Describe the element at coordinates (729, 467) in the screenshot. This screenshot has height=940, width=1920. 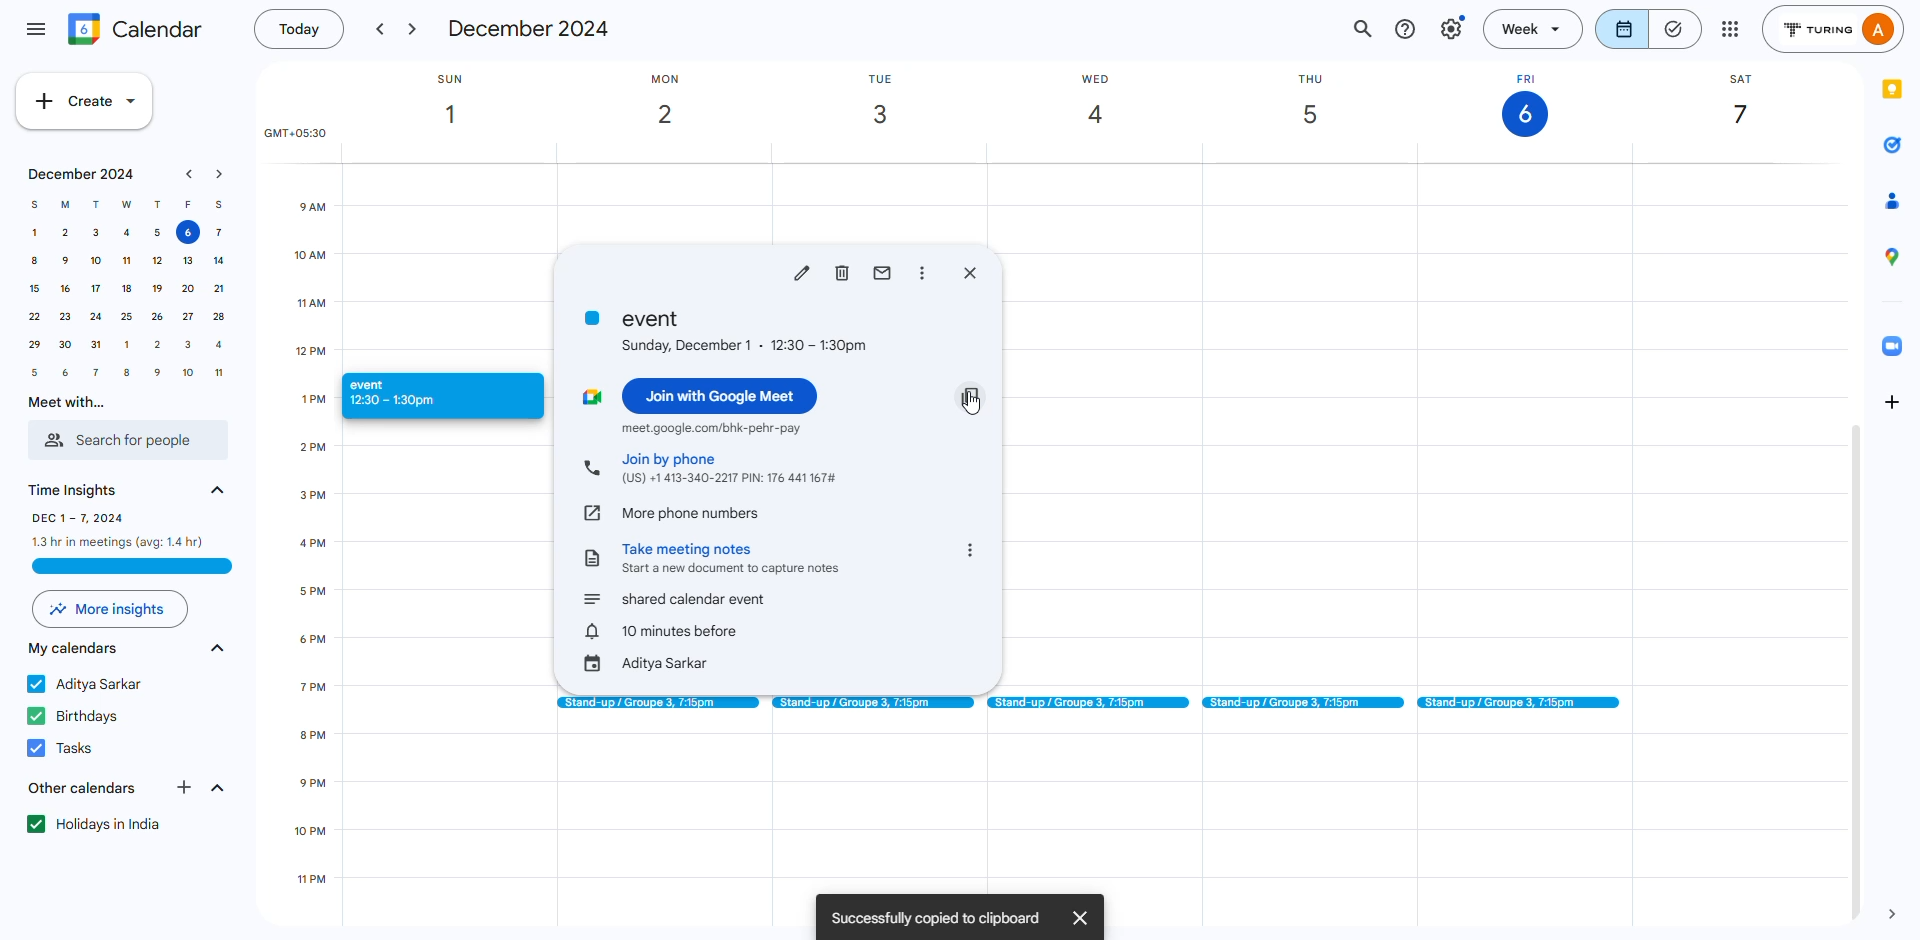
I see `join` at that location.